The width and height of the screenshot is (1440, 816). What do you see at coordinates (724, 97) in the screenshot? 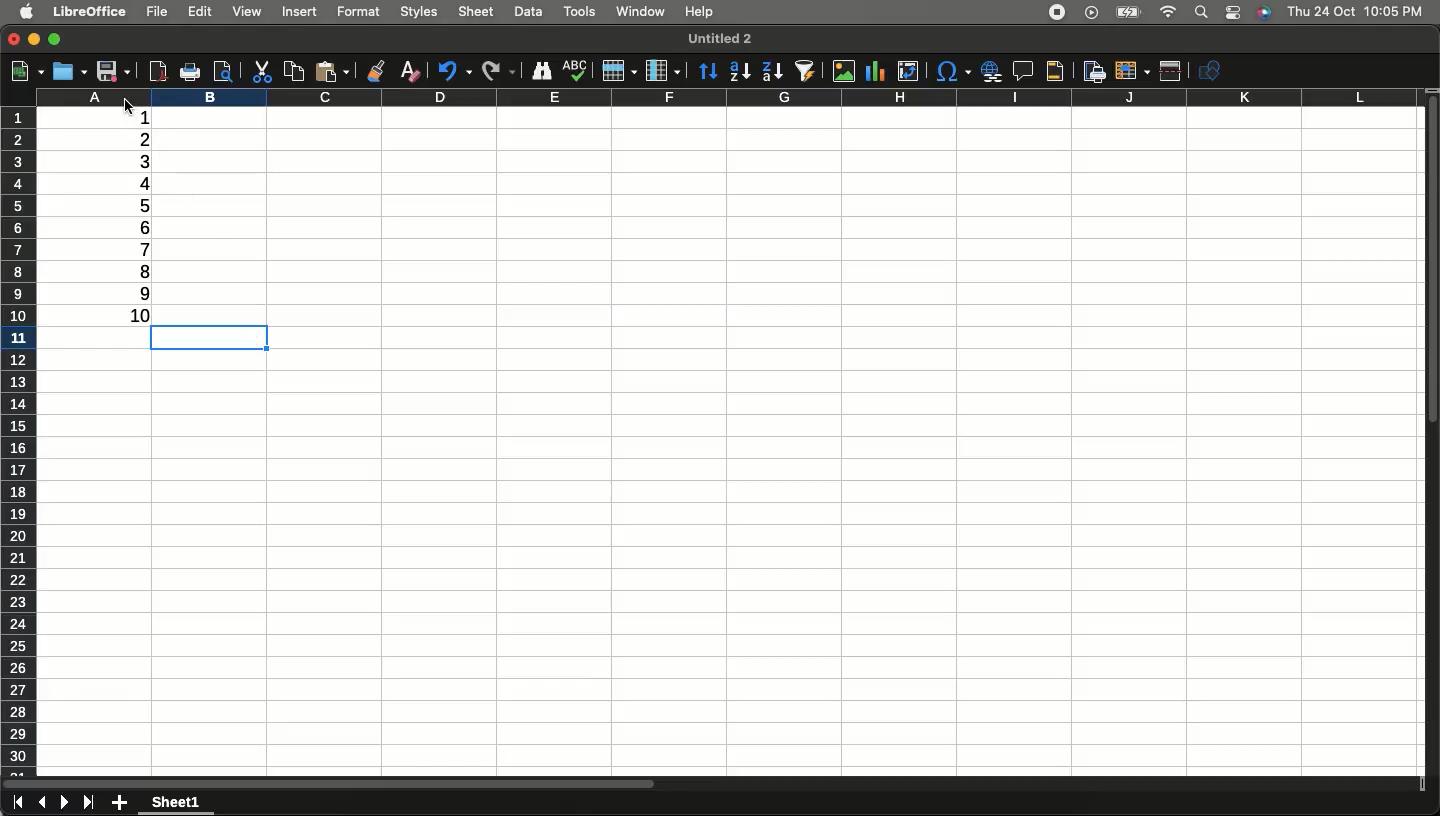
I see `Column` at bounding box center [724, 97].